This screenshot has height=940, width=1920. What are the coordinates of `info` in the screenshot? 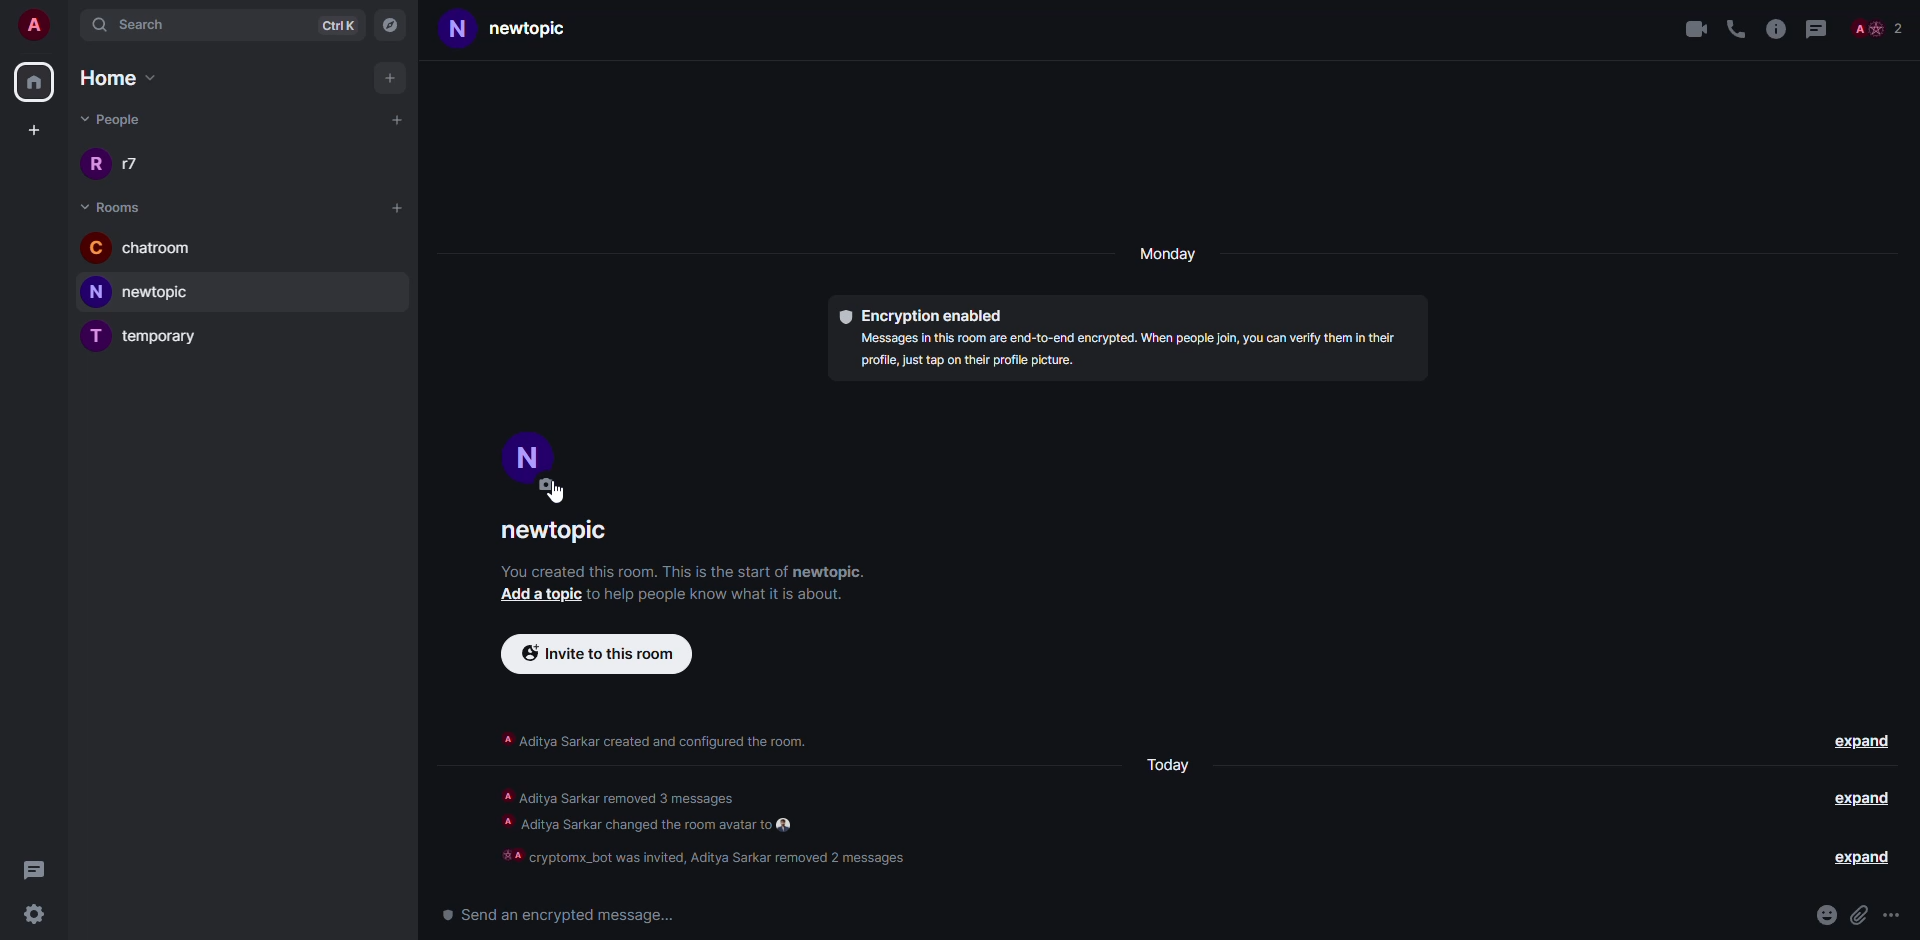 It's located at (651, 741).